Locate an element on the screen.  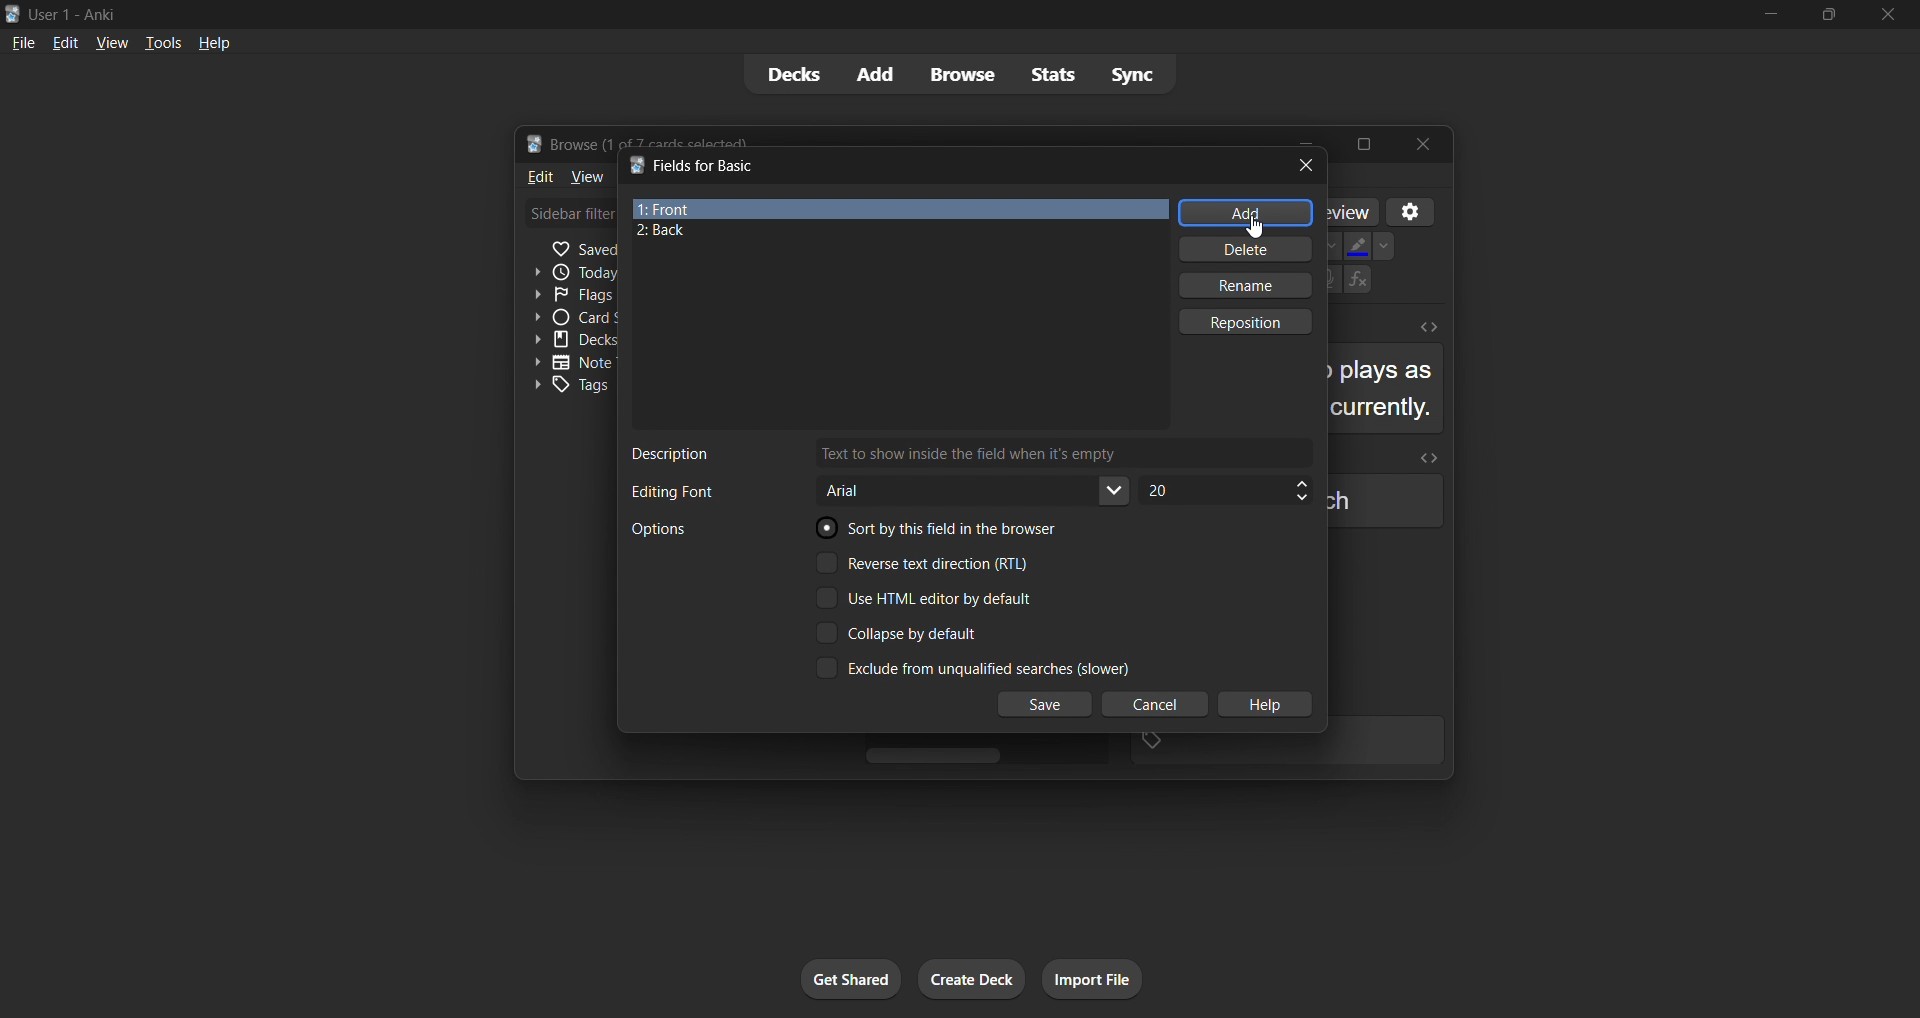
view is located at coordinates (109, 41).